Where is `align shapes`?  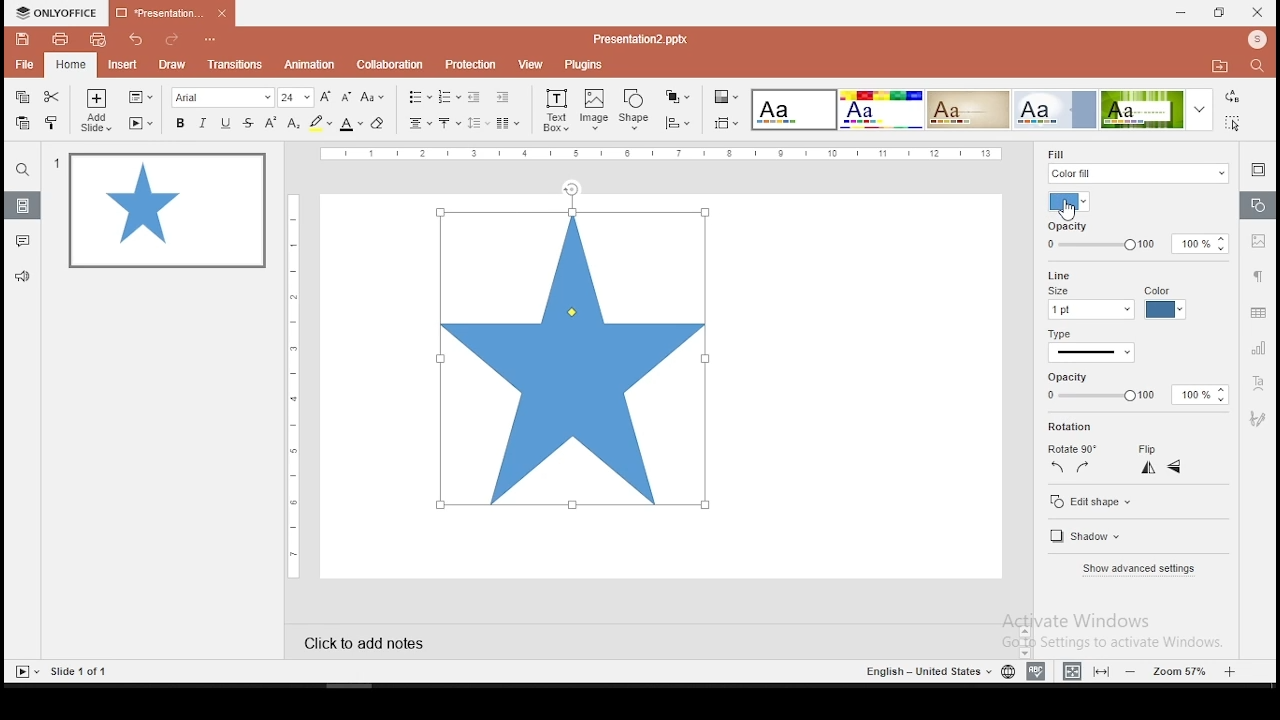 align shapes is located at coordinates (677, 123).